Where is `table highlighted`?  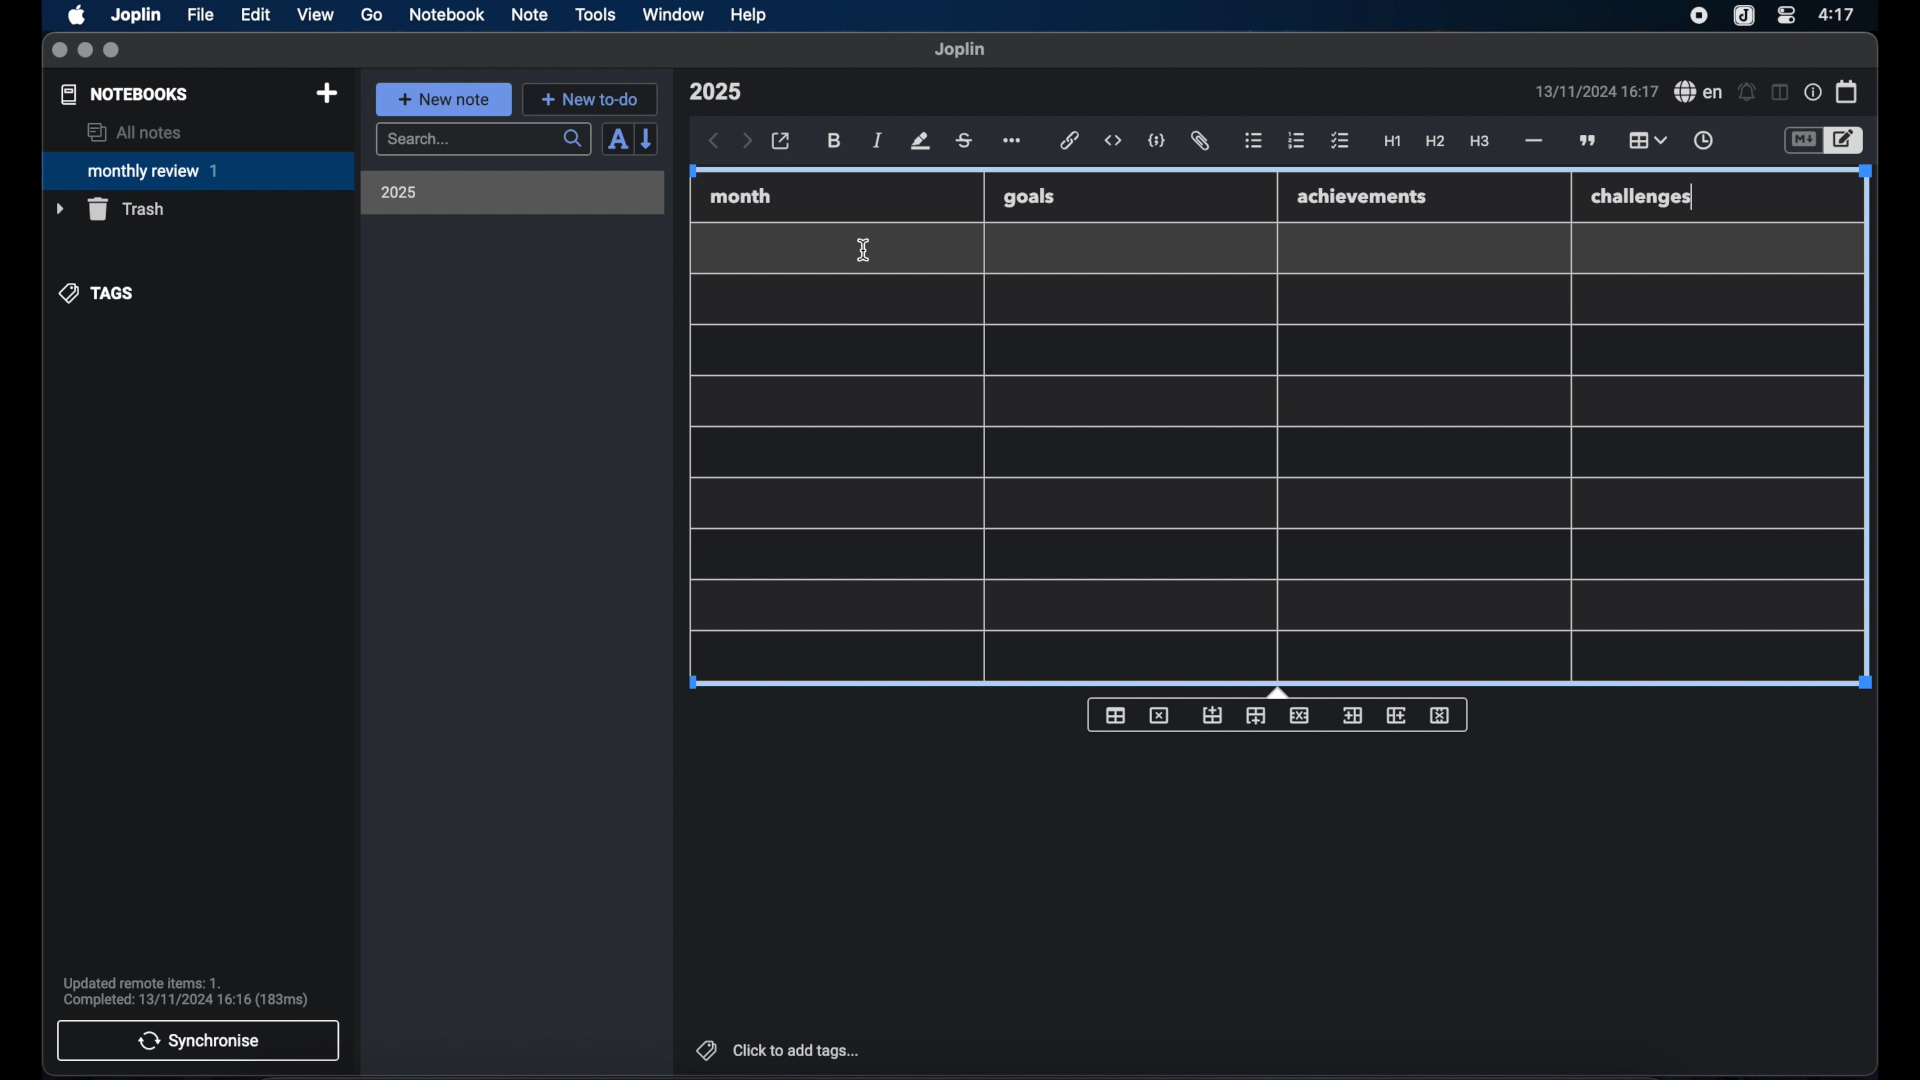
table highlighted is located at coordinates (1645, 140).